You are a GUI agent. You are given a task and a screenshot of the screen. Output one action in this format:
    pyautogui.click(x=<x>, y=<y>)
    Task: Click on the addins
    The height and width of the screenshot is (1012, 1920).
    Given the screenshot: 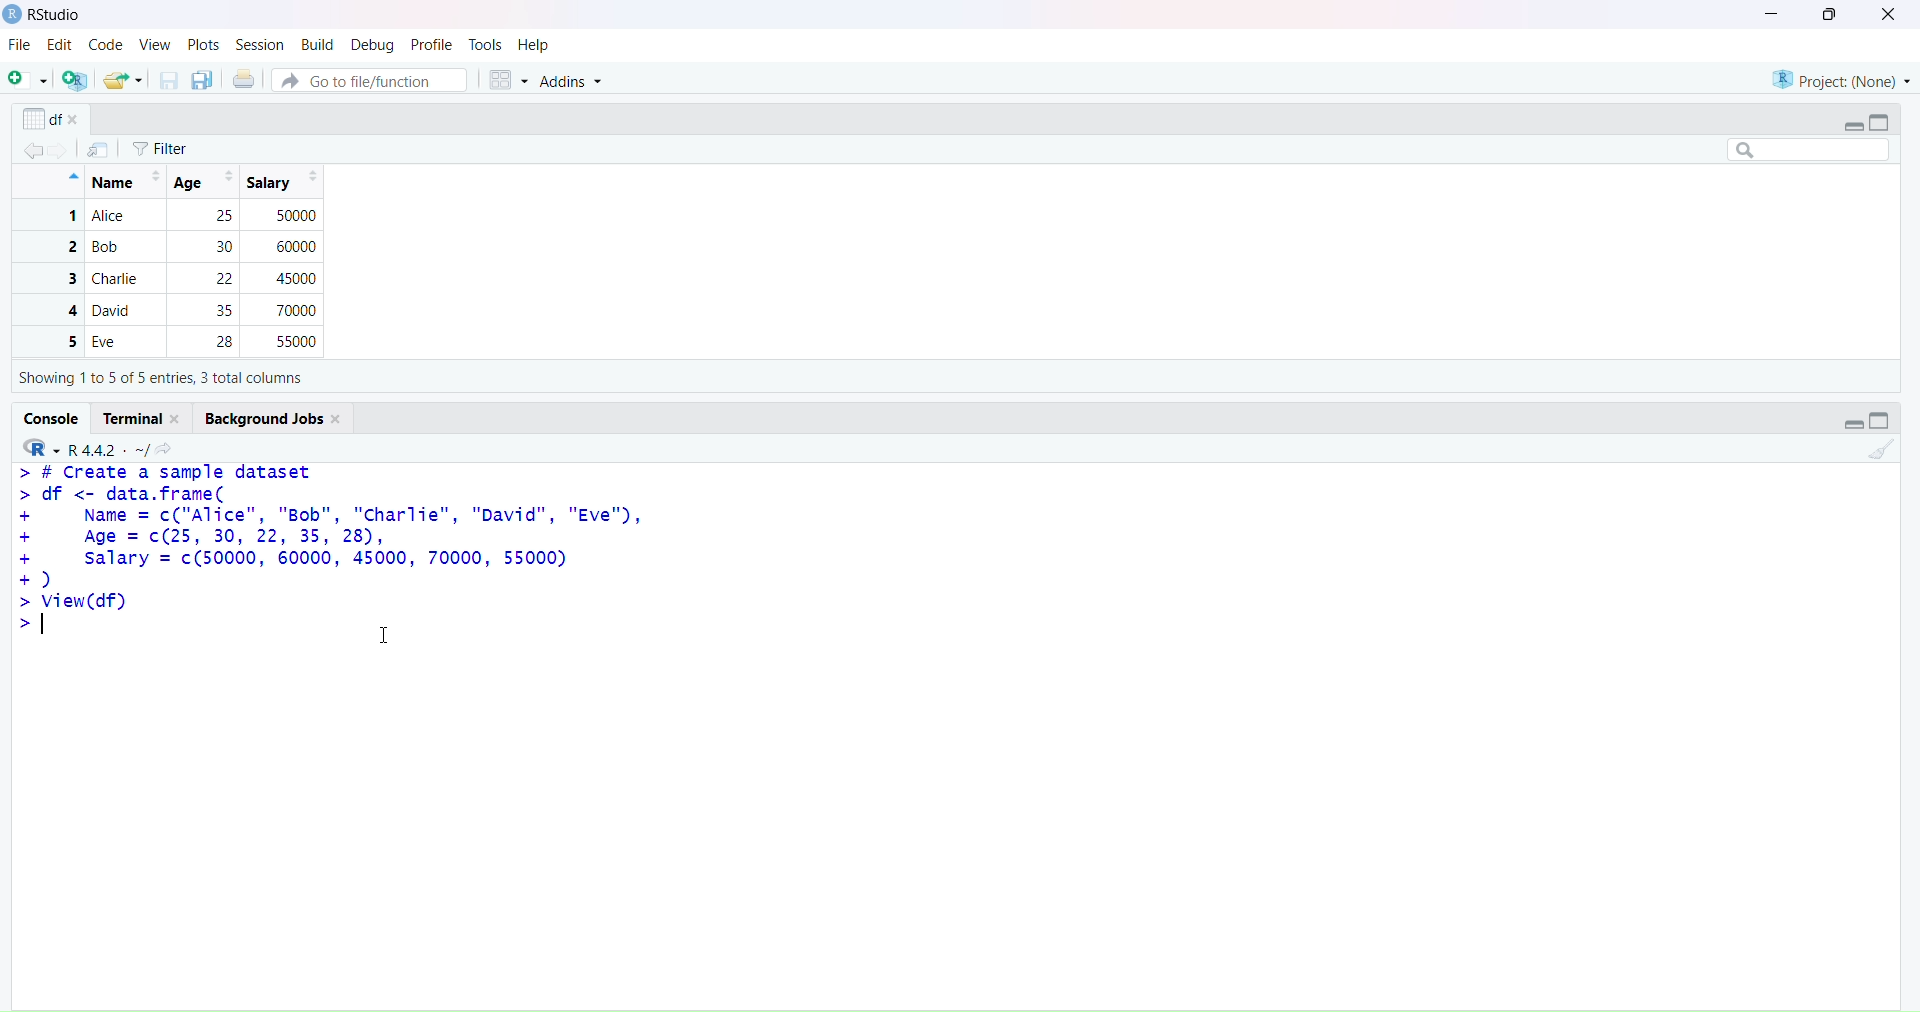 What is the action you would take?
    pyautogui.click(x=577, y=83)
    